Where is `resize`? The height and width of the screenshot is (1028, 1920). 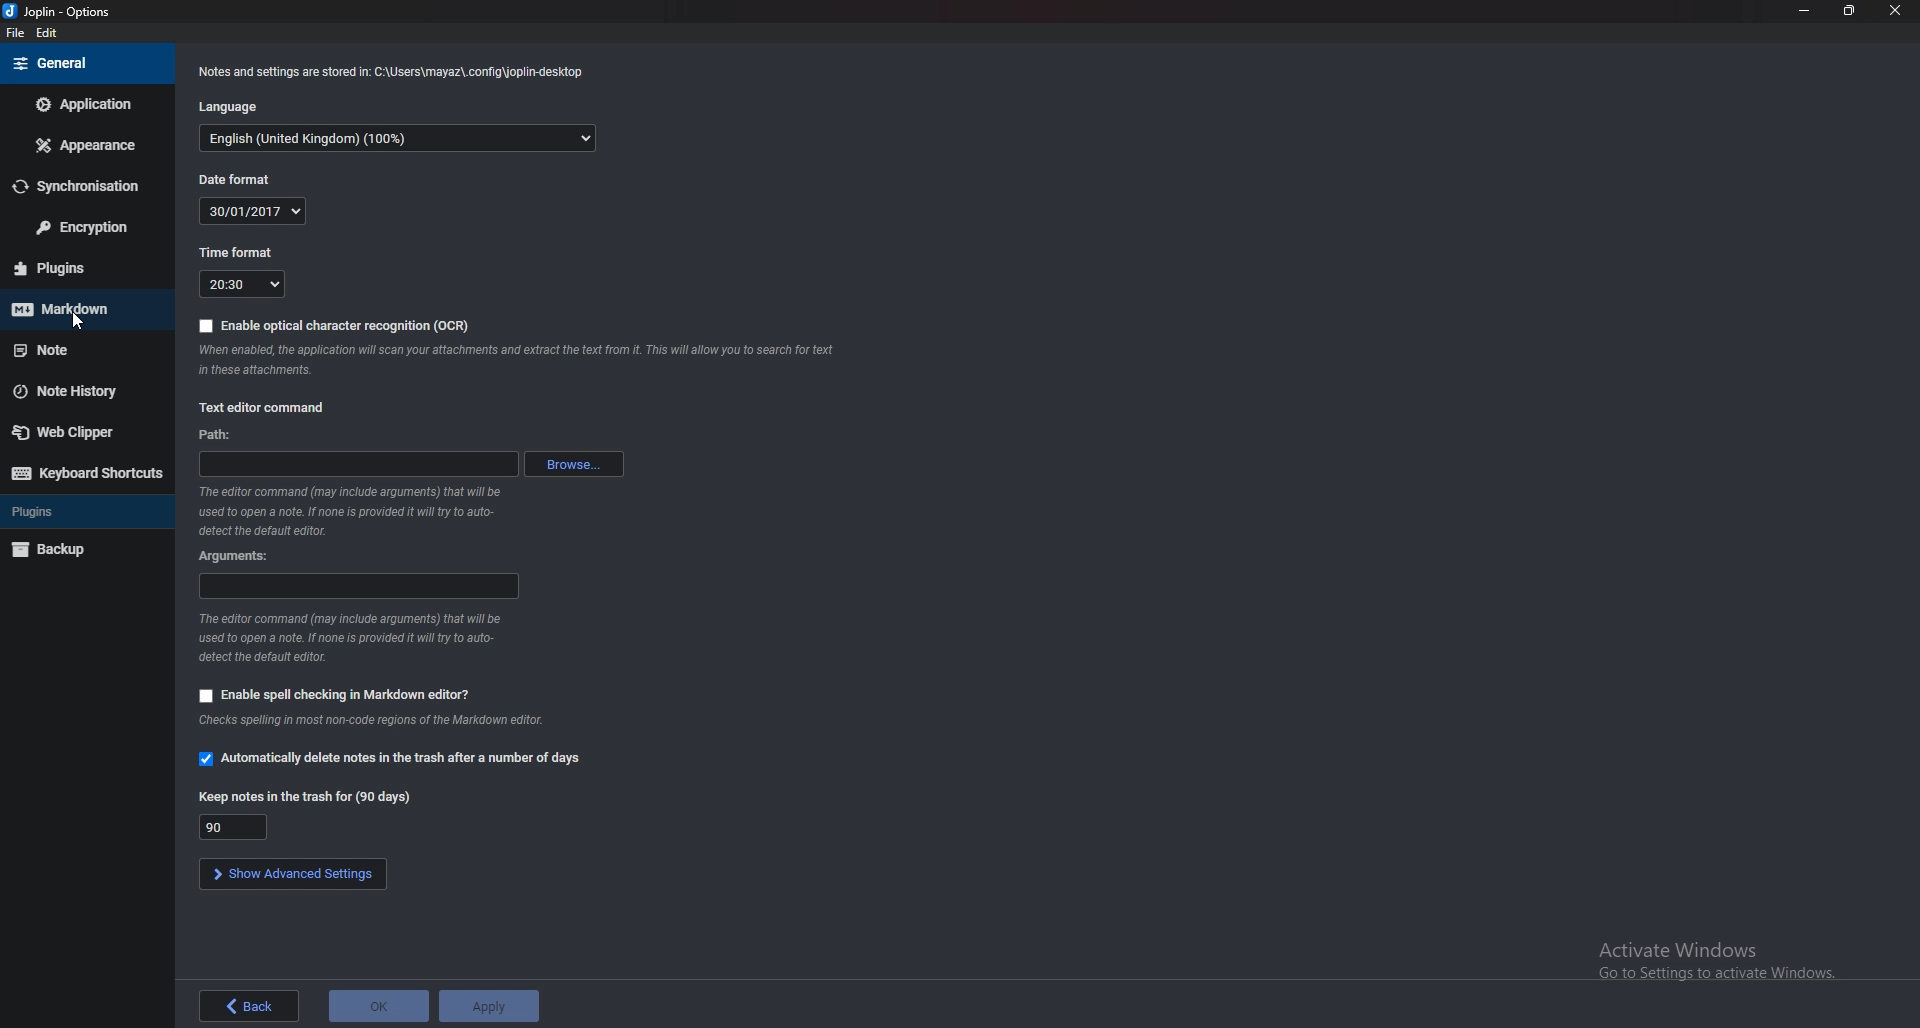
resize is located at coordinates (1849, 11).